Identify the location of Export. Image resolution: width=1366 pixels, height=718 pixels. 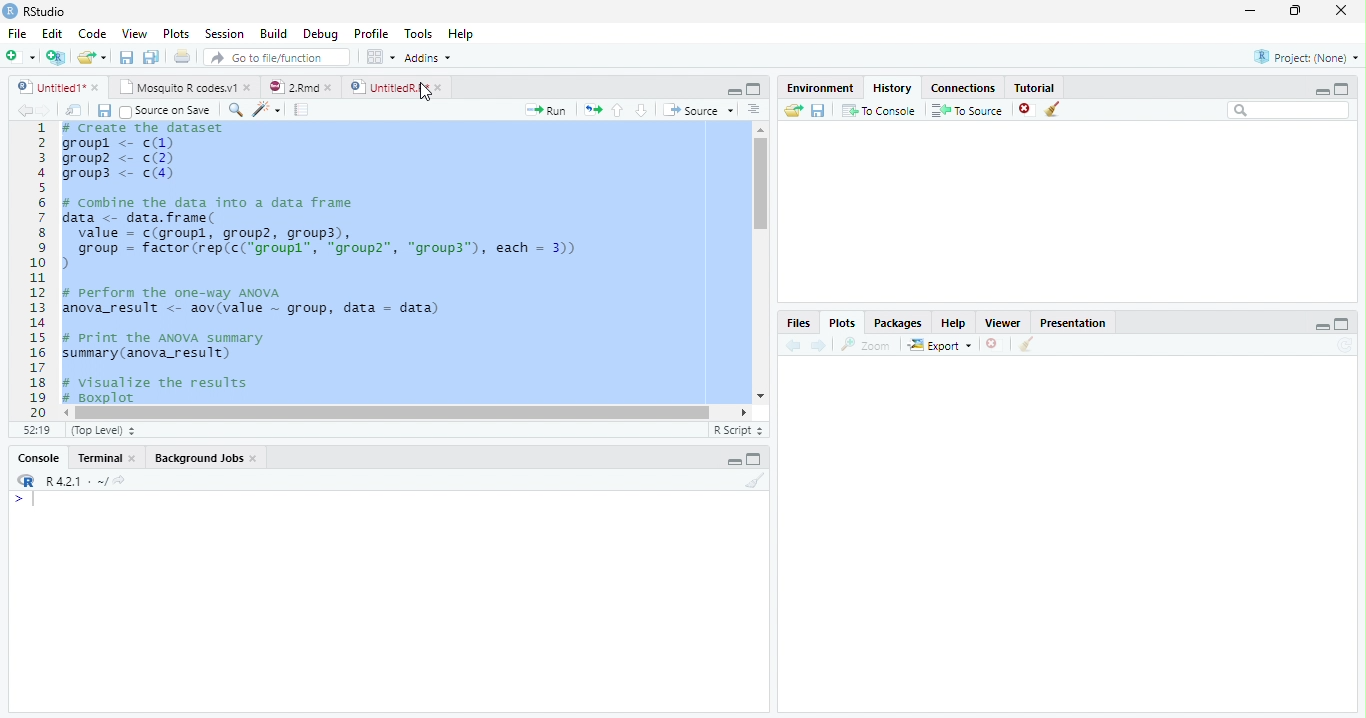
(941, 345).